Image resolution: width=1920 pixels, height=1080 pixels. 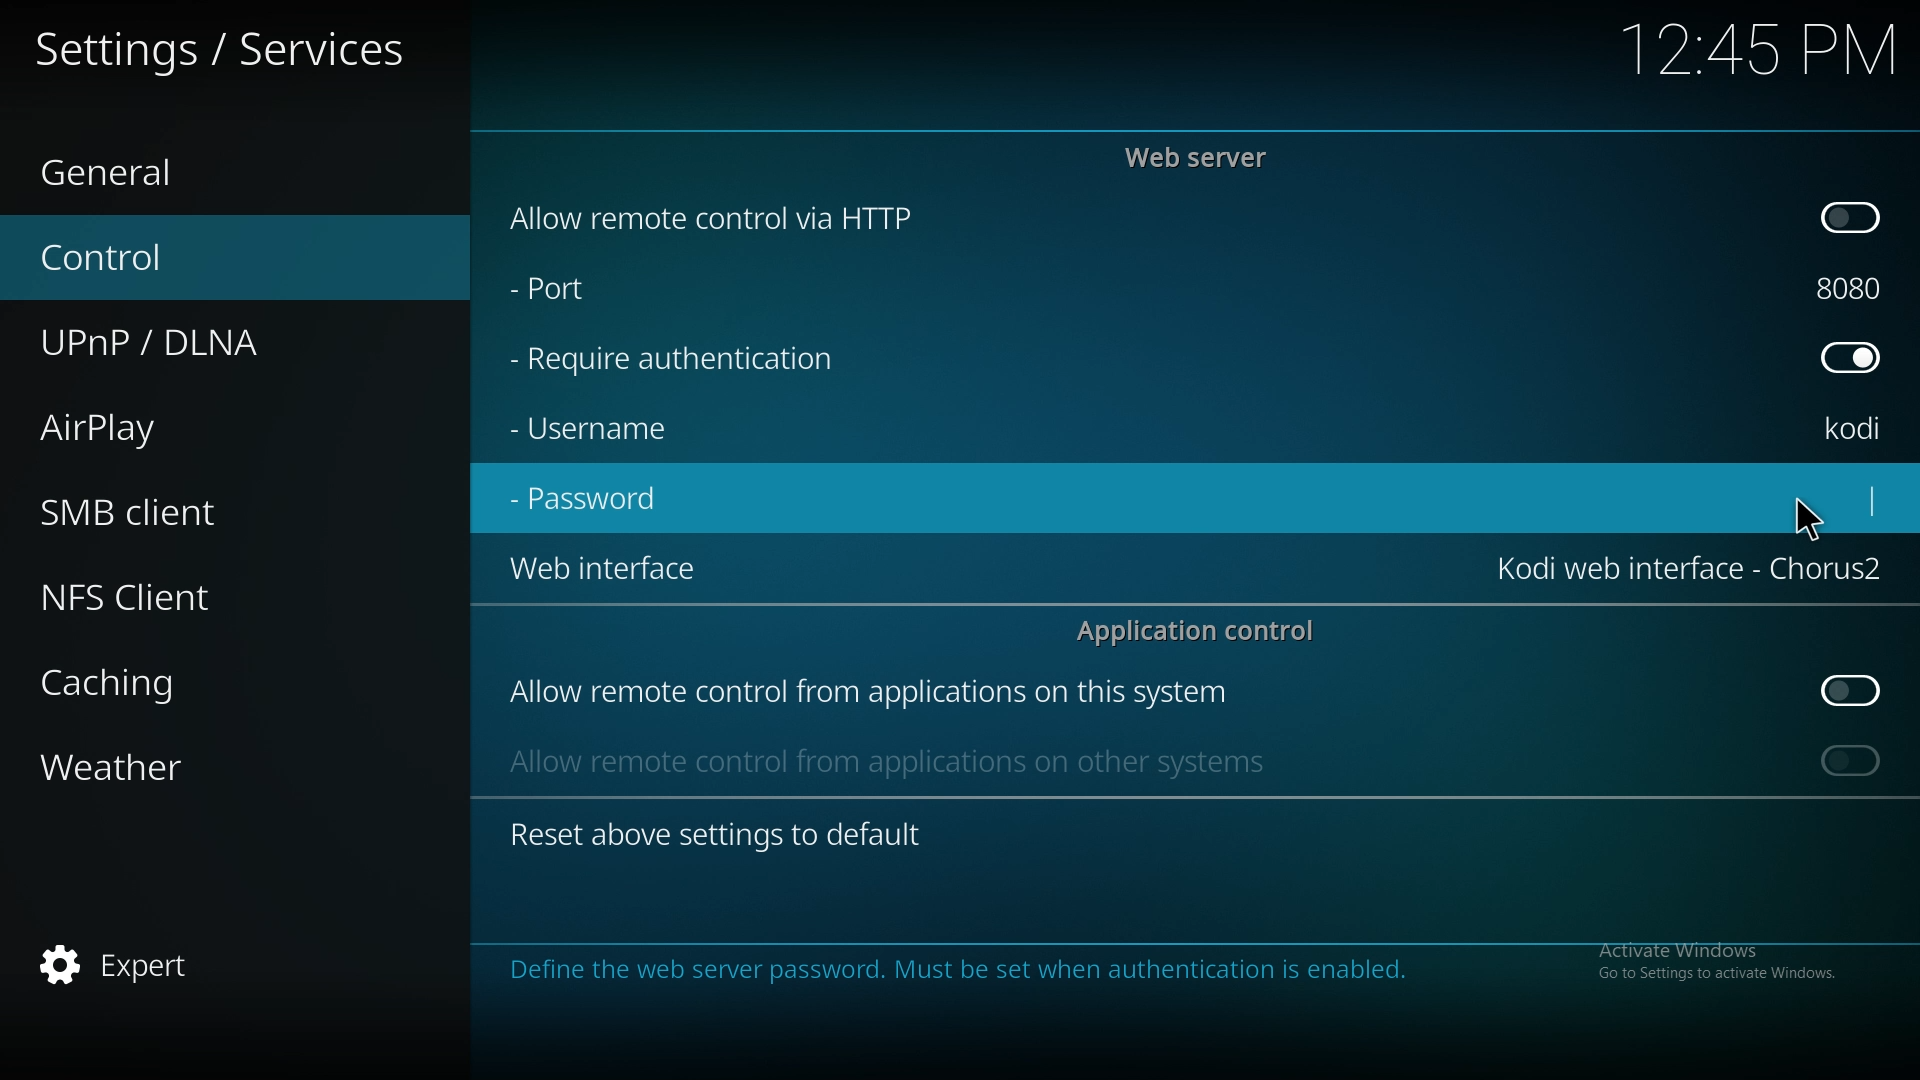 What do you see at coordinates (675, 360) in the screenshot?
I see `require authentication` at bounding box center [675, 360].